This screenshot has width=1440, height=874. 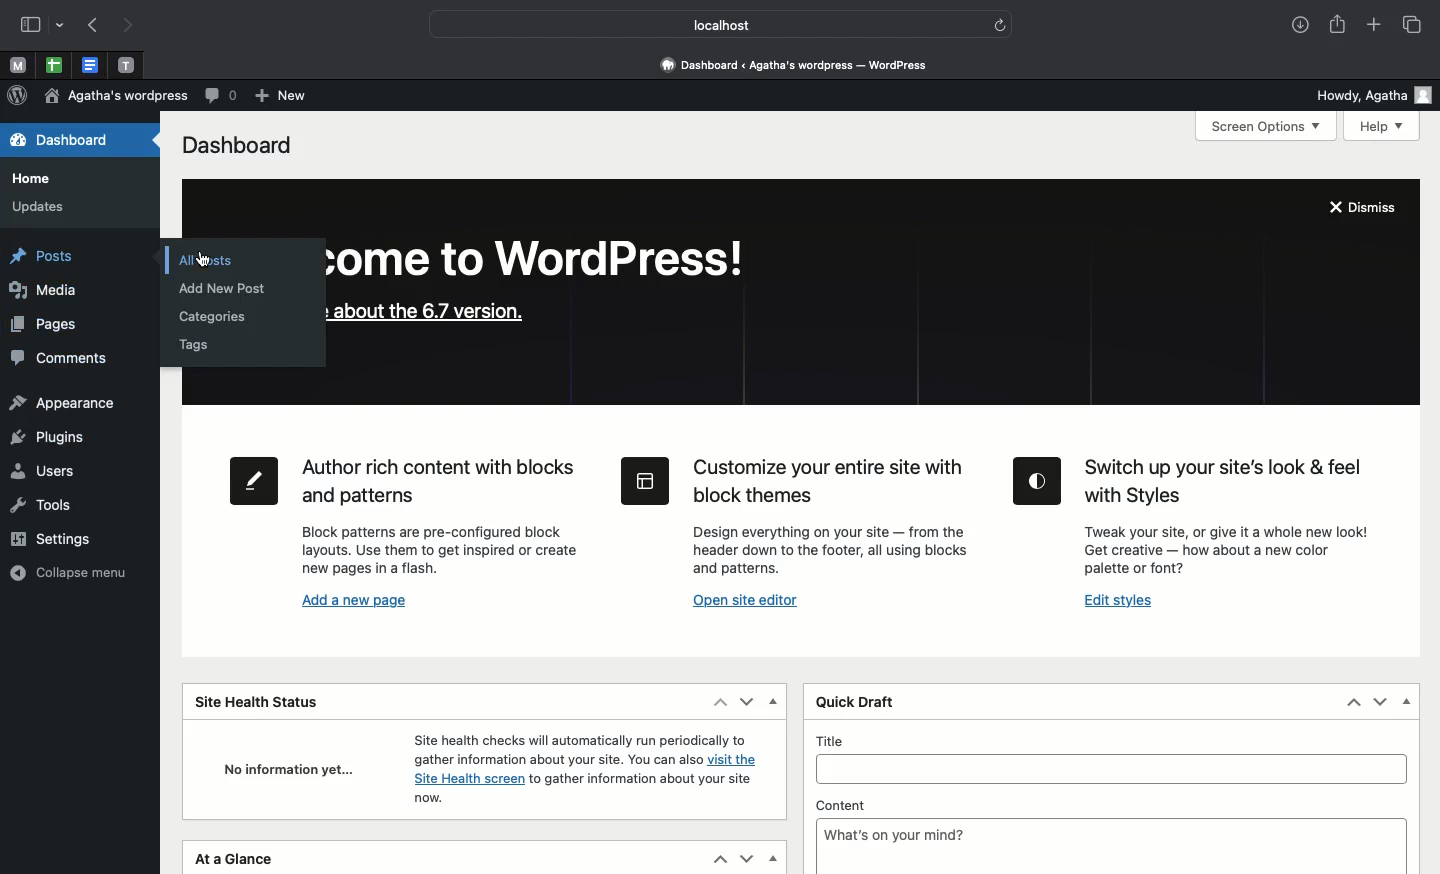 What do you see at coordinates (93, 27) in the screenshot?
I see `Previous page` at bounding box center [93, 27].